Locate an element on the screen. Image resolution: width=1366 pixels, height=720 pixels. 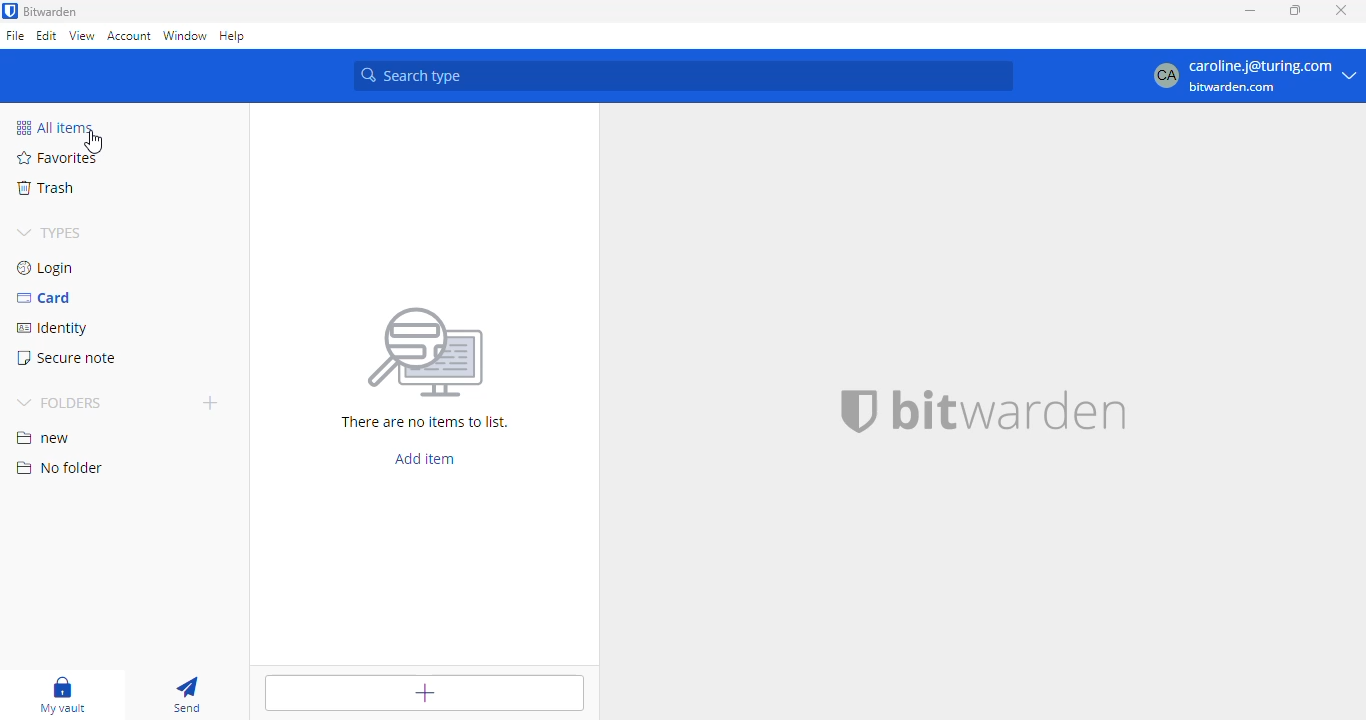
file is located at coordinates (15, 35).